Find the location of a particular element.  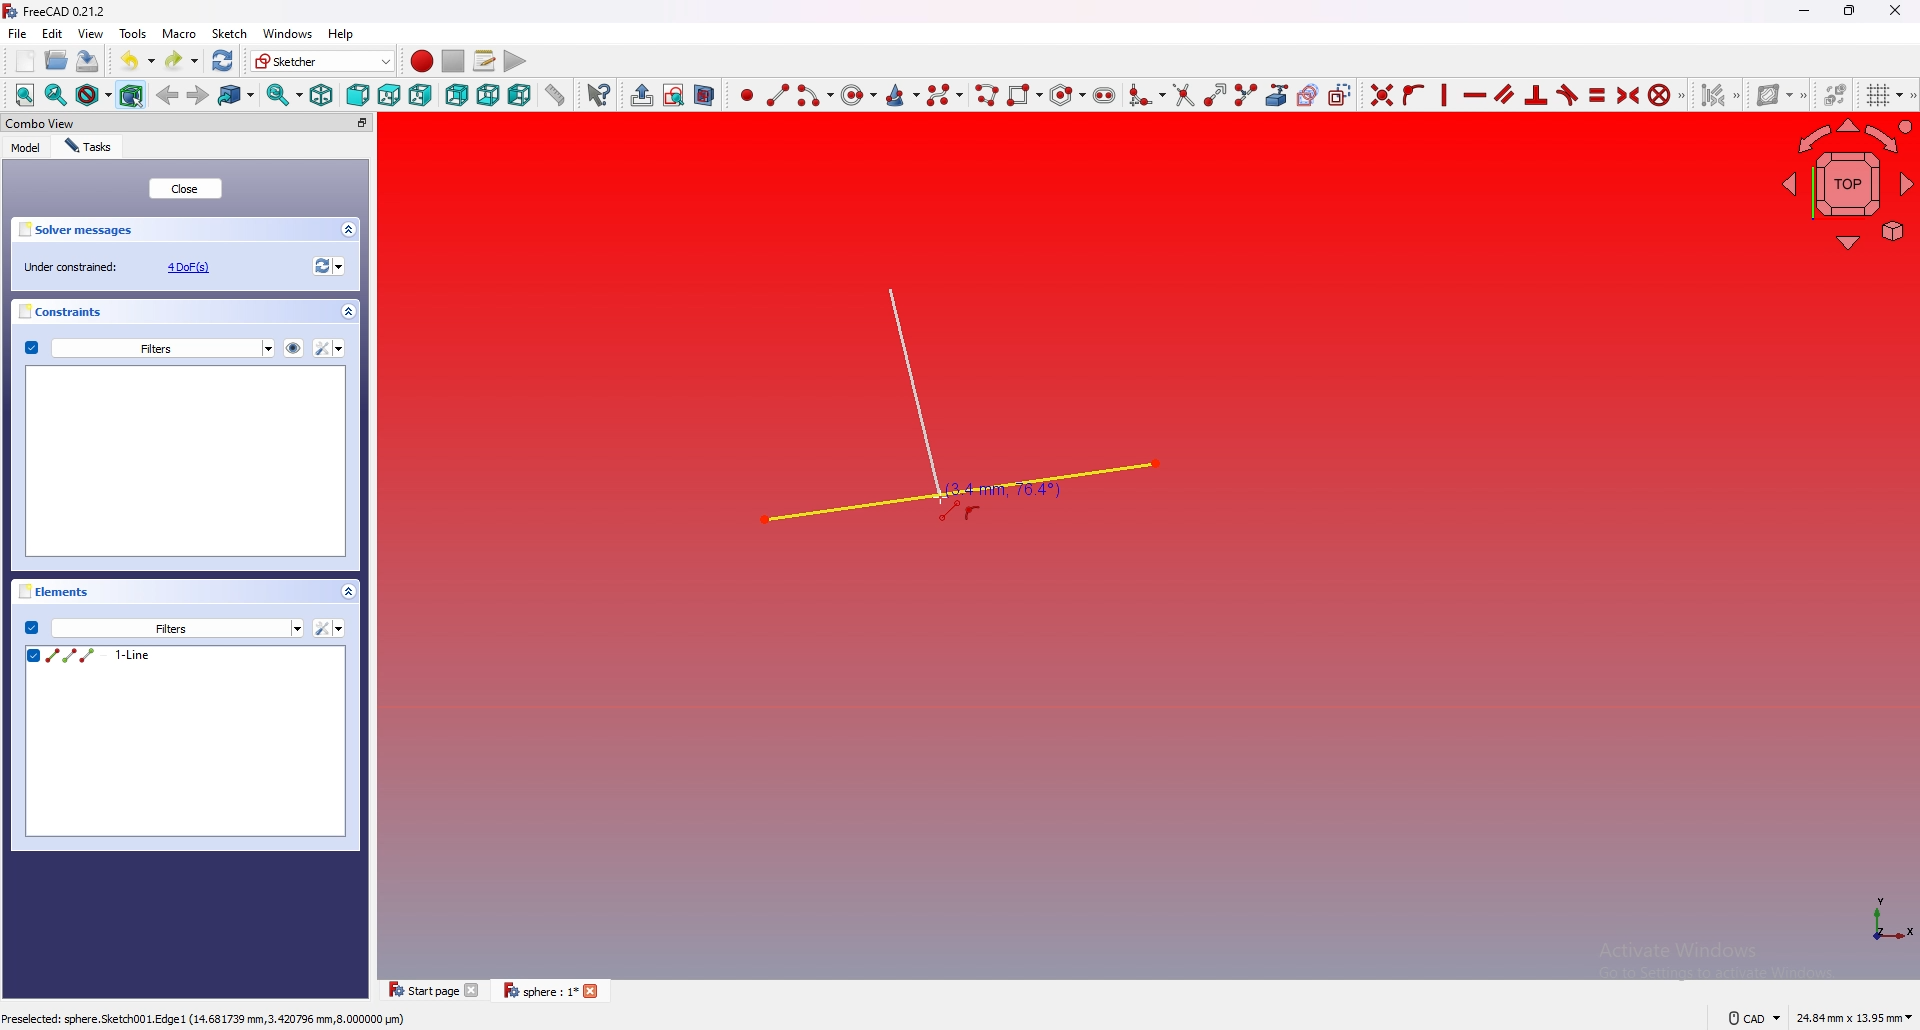

CAD is located at coordinates (1750, 1018).